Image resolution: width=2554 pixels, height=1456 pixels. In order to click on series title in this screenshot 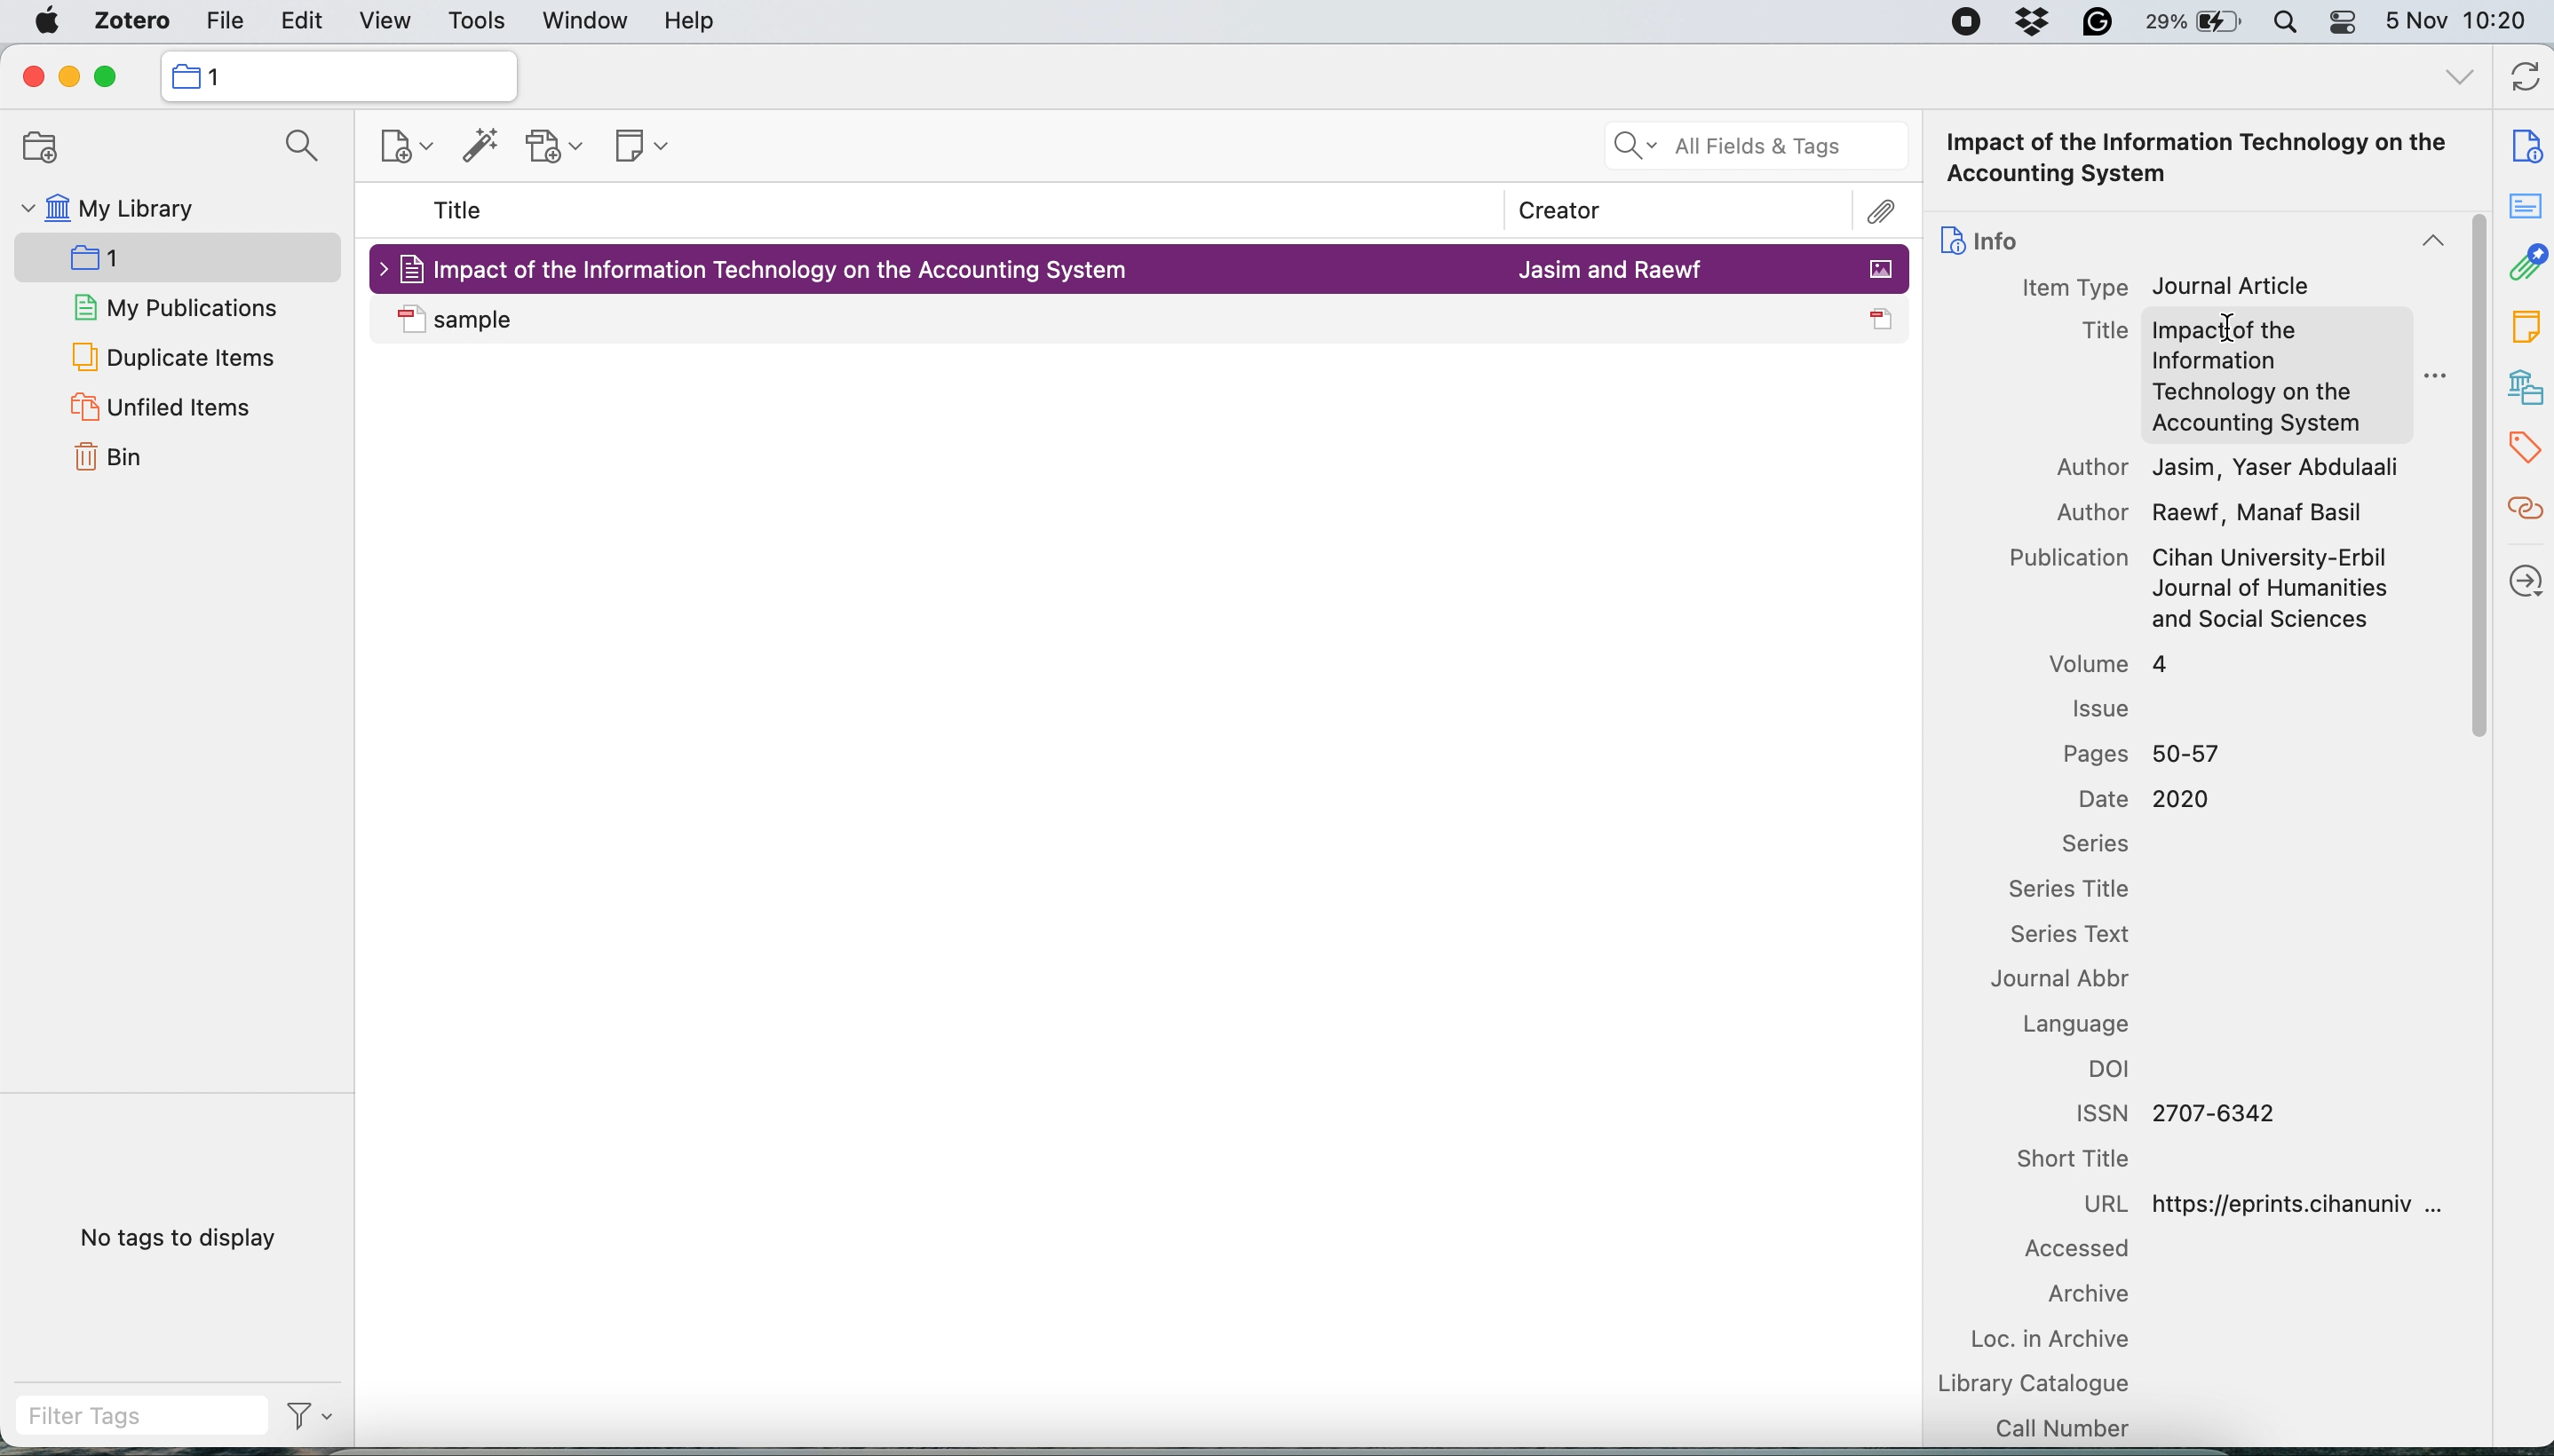, I will do `click(2076, 892)`.